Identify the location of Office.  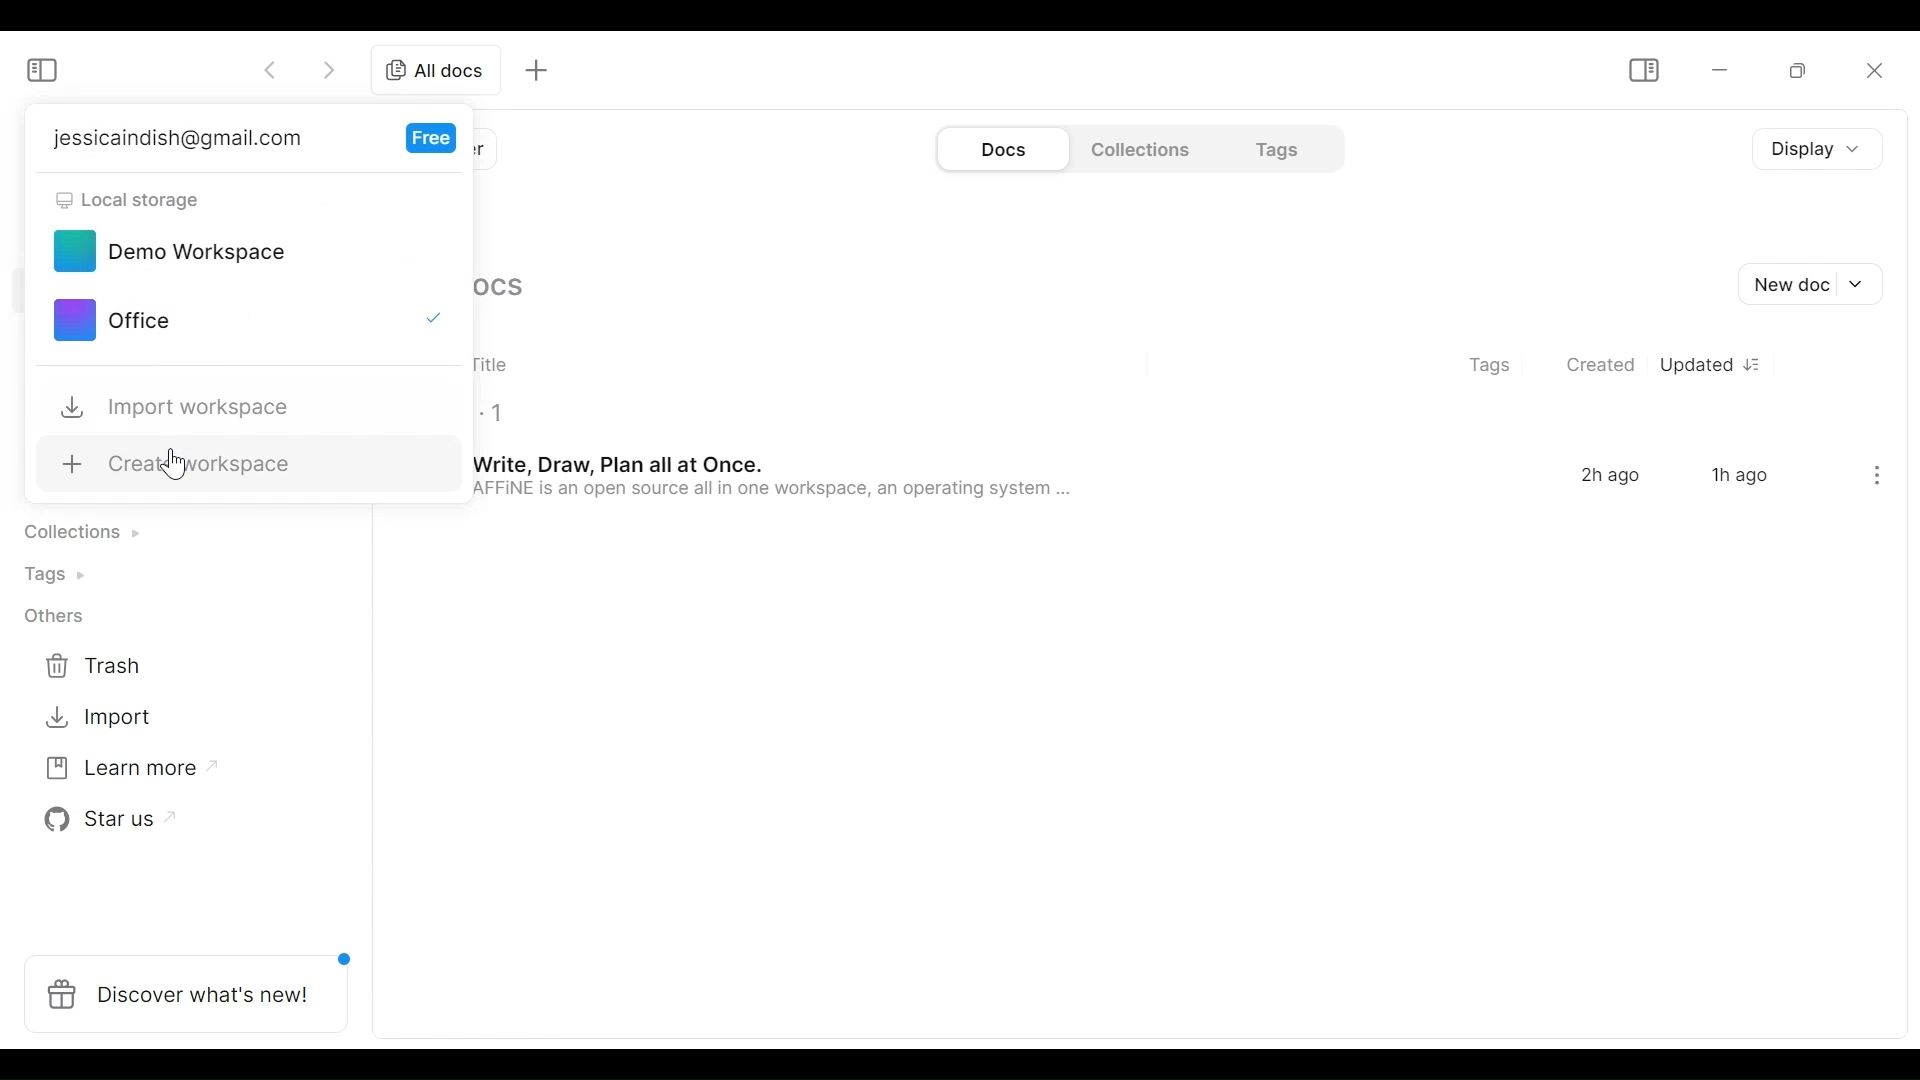
(250, 321).